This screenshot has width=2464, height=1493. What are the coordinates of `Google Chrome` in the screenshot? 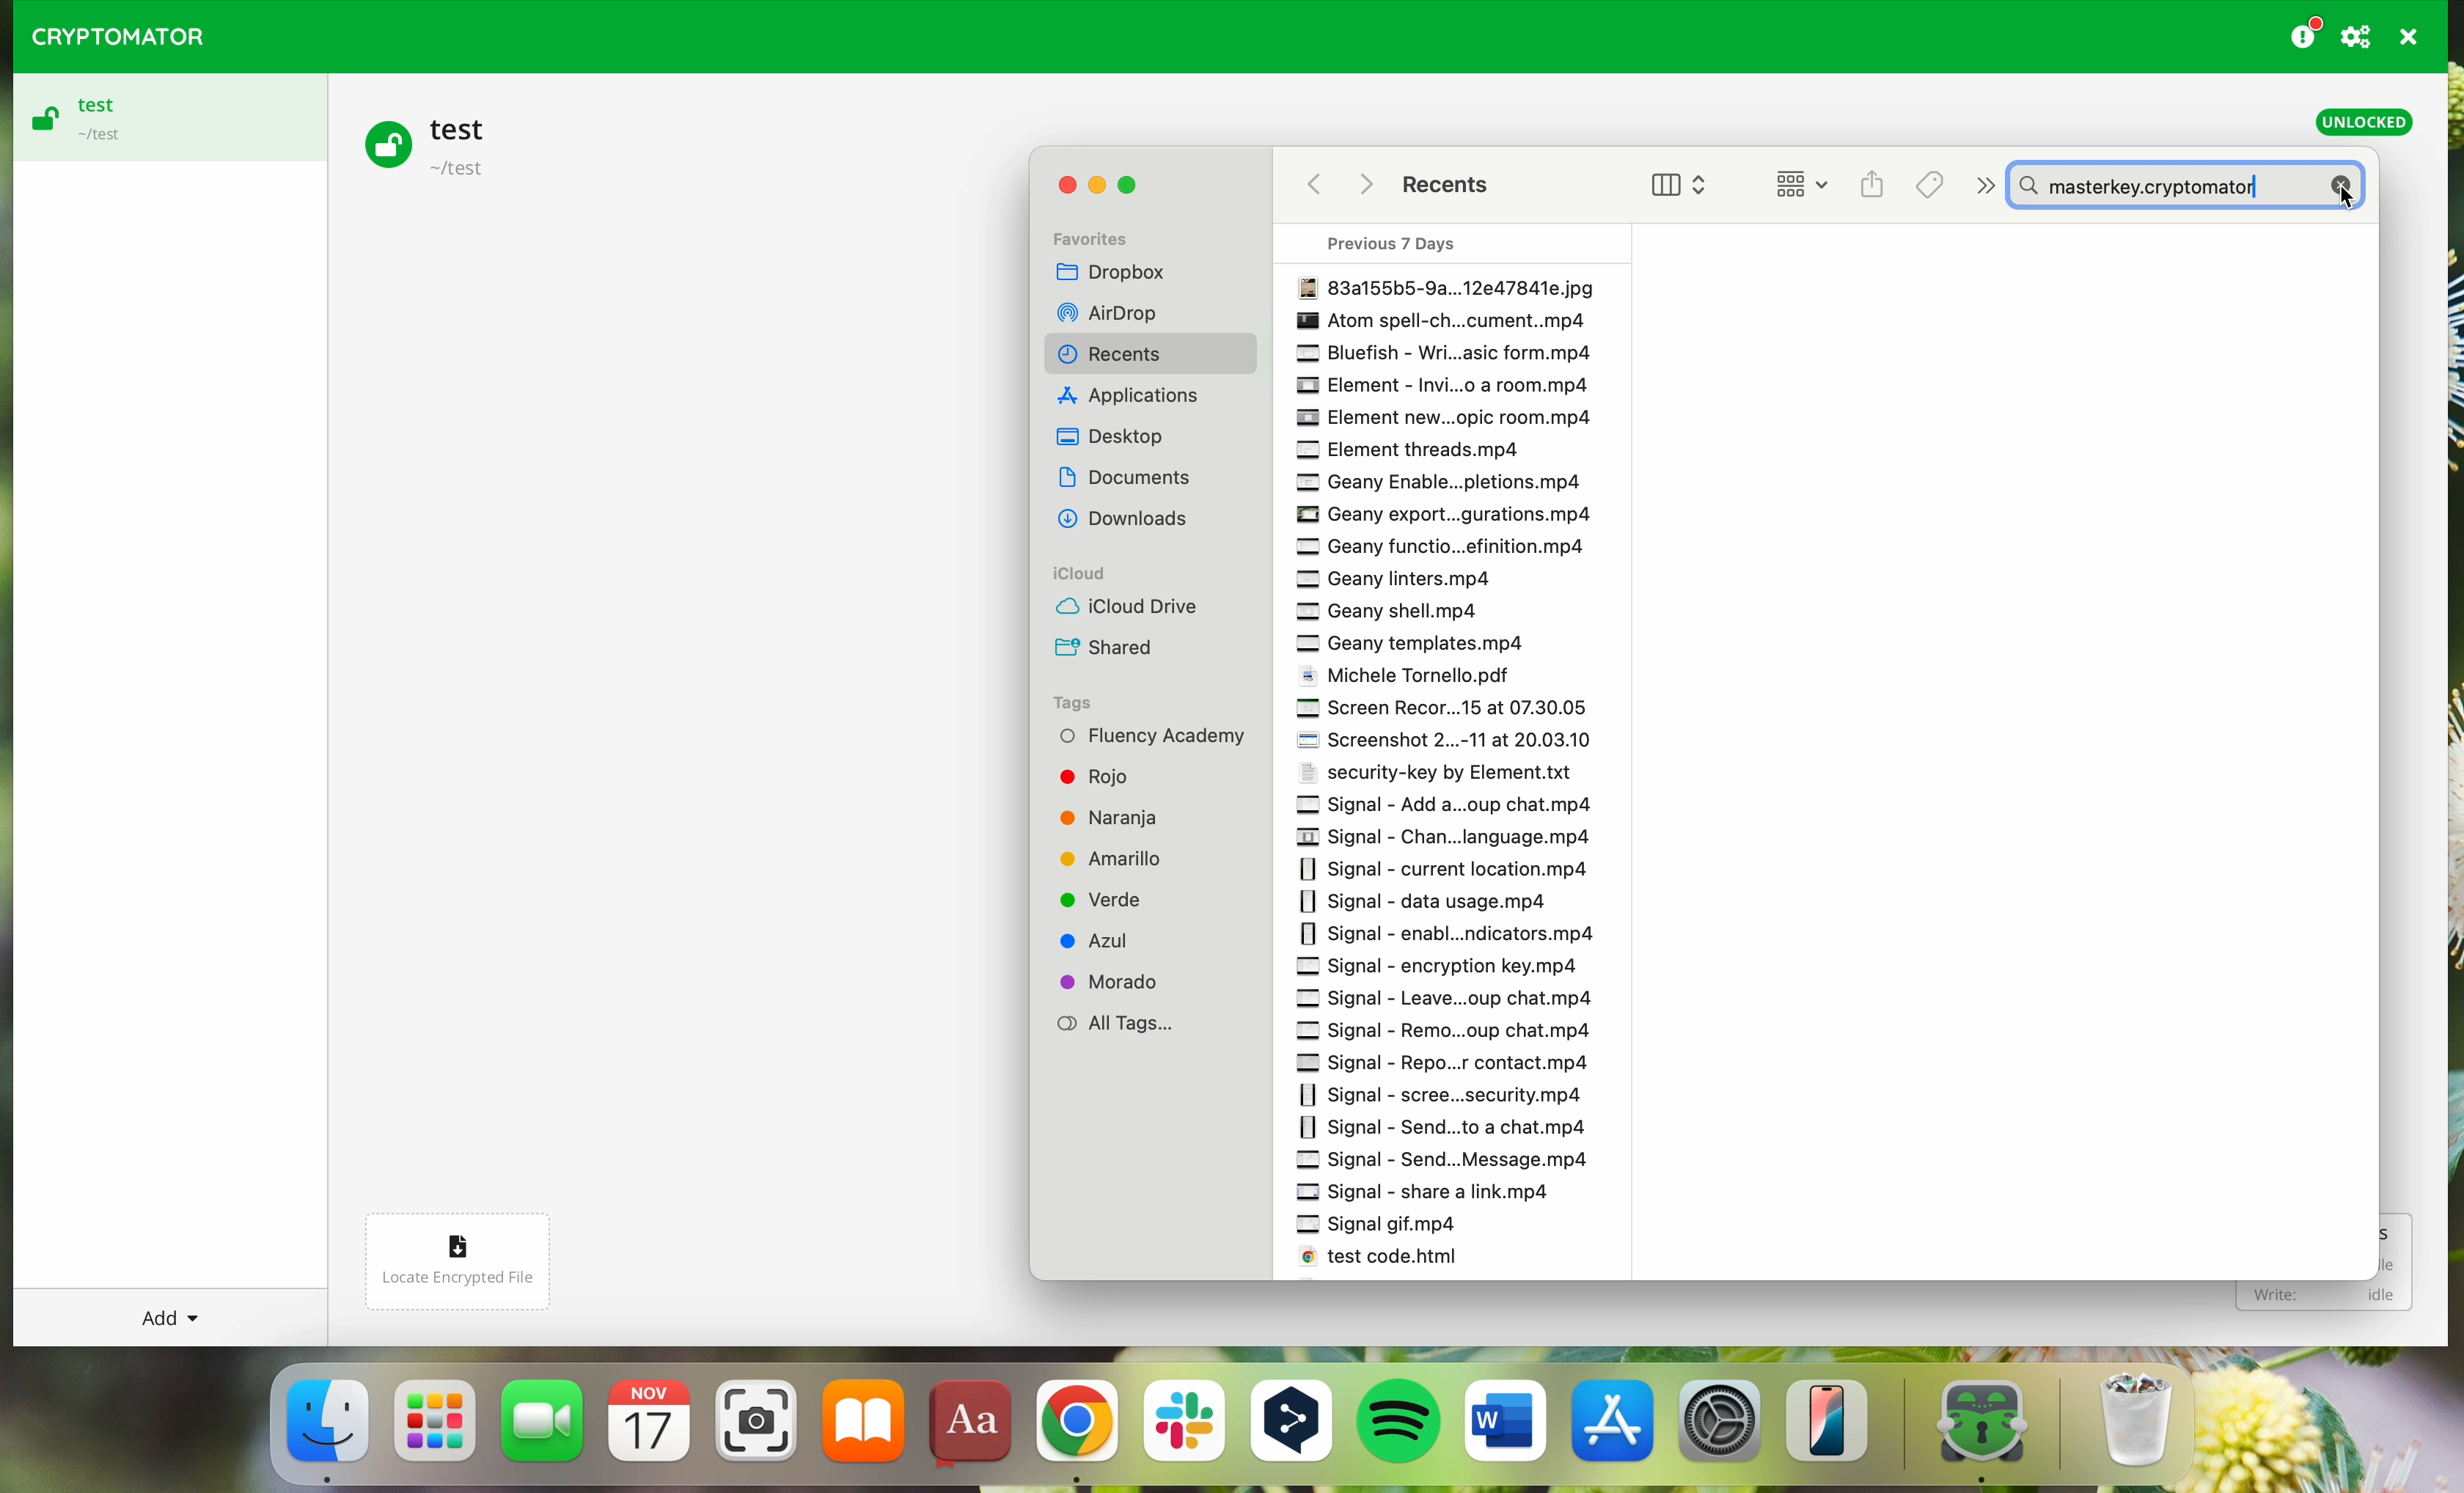 It's located at (1075, 1431).